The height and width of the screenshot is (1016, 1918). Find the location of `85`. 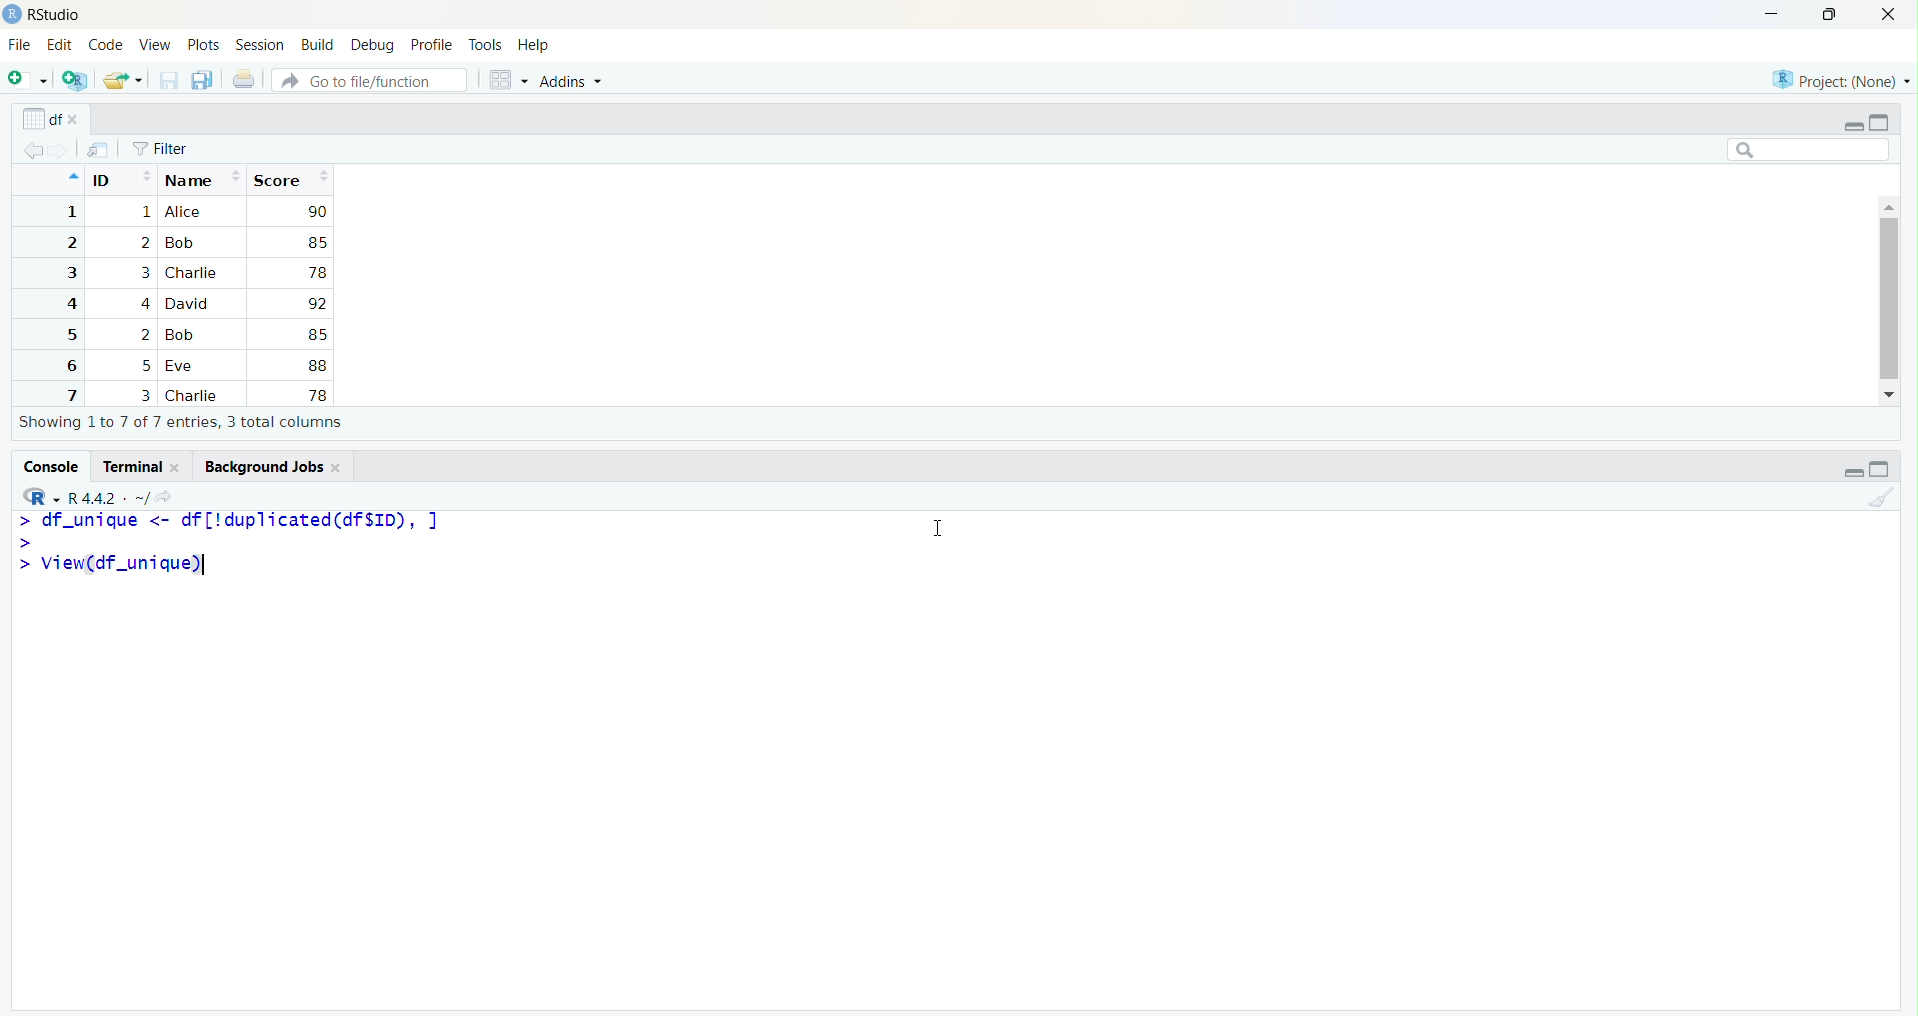

85 is located at coordinates (316, 334).